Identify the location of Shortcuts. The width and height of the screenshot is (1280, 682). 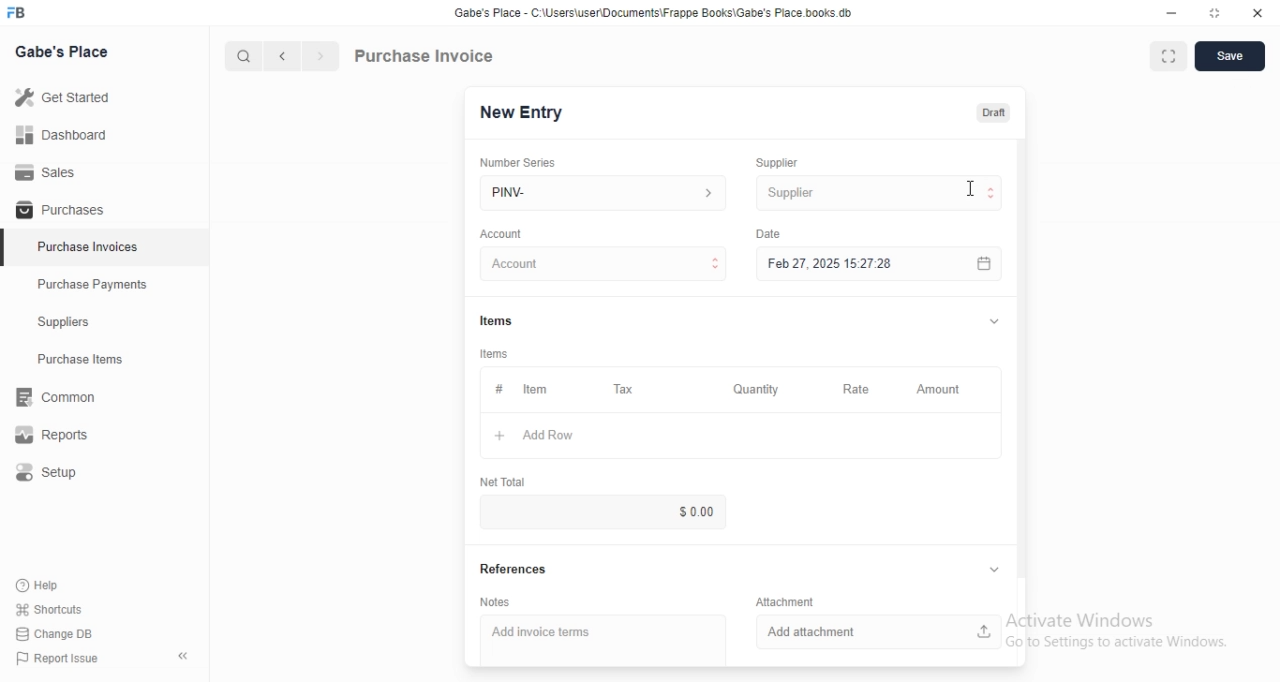
(50, 609).